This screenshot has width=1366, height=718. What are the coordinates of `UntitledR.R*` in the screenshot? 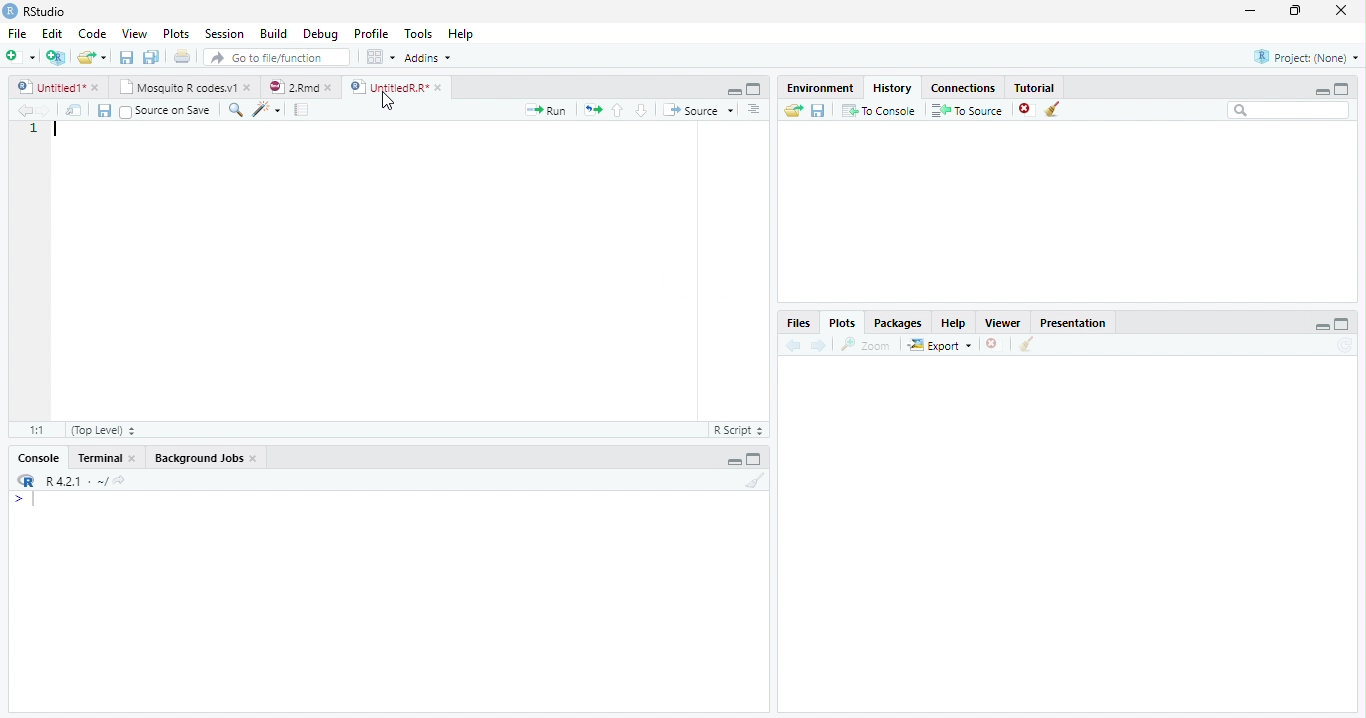 It's located at (388, 88).